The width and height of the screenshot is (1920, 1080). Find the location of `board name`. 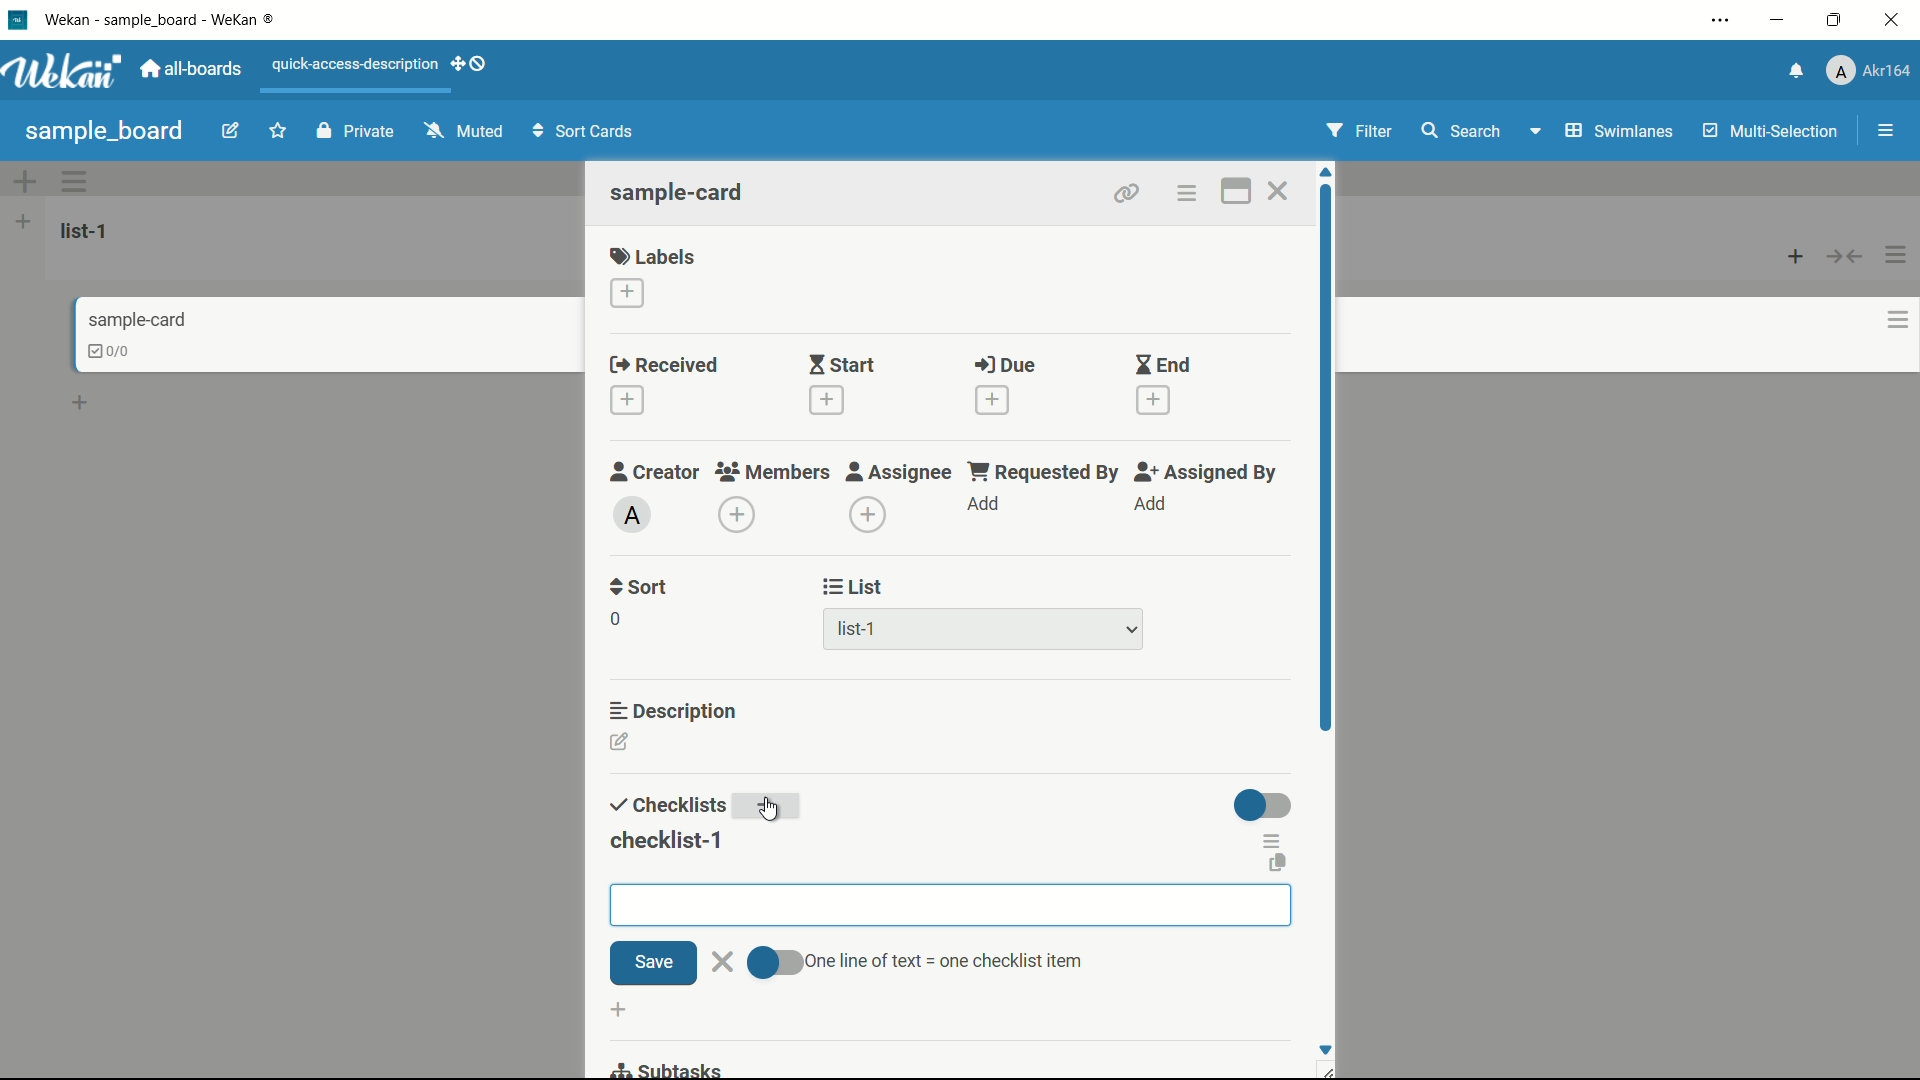

board name is located at coordinates (104, 131).